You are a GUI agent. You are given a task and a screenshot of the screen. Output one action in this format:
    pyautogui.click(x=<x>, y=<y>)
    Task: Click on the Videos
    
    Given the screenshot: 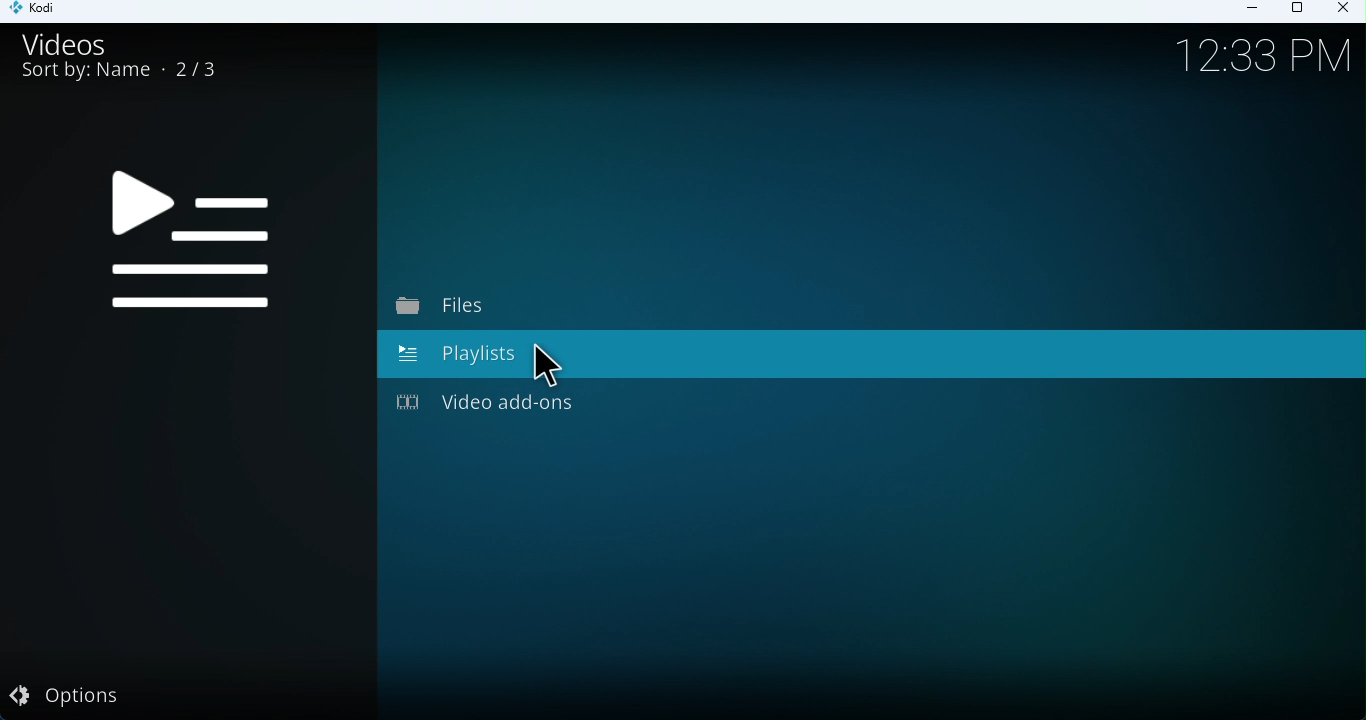 What is the action you would take?
    pyautogui.click(x=95, y=40)
    